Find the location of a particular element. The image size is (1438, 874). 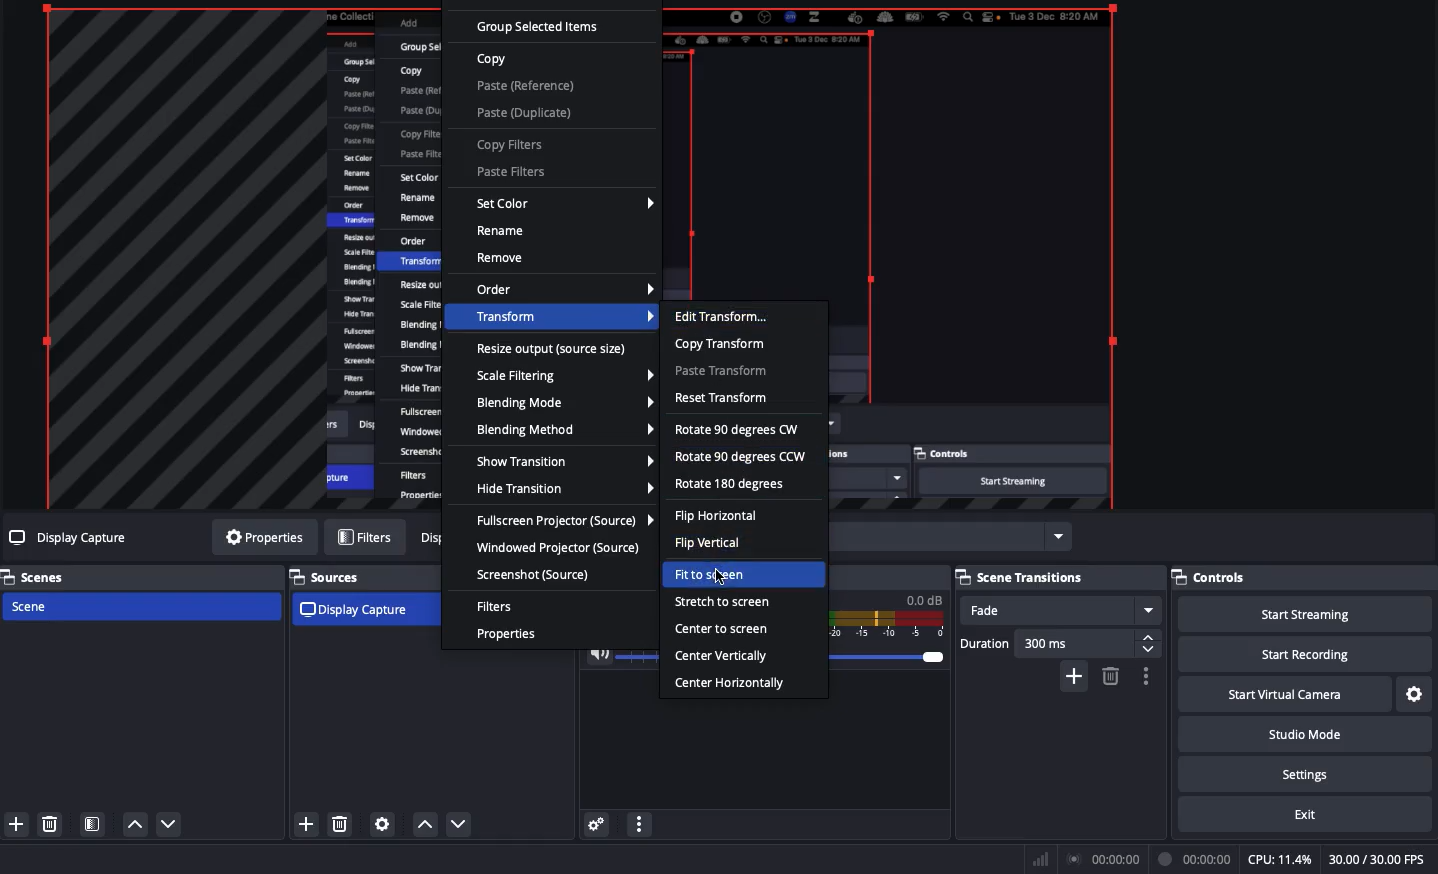

Audio preferences is located at coordinates (600, 825).